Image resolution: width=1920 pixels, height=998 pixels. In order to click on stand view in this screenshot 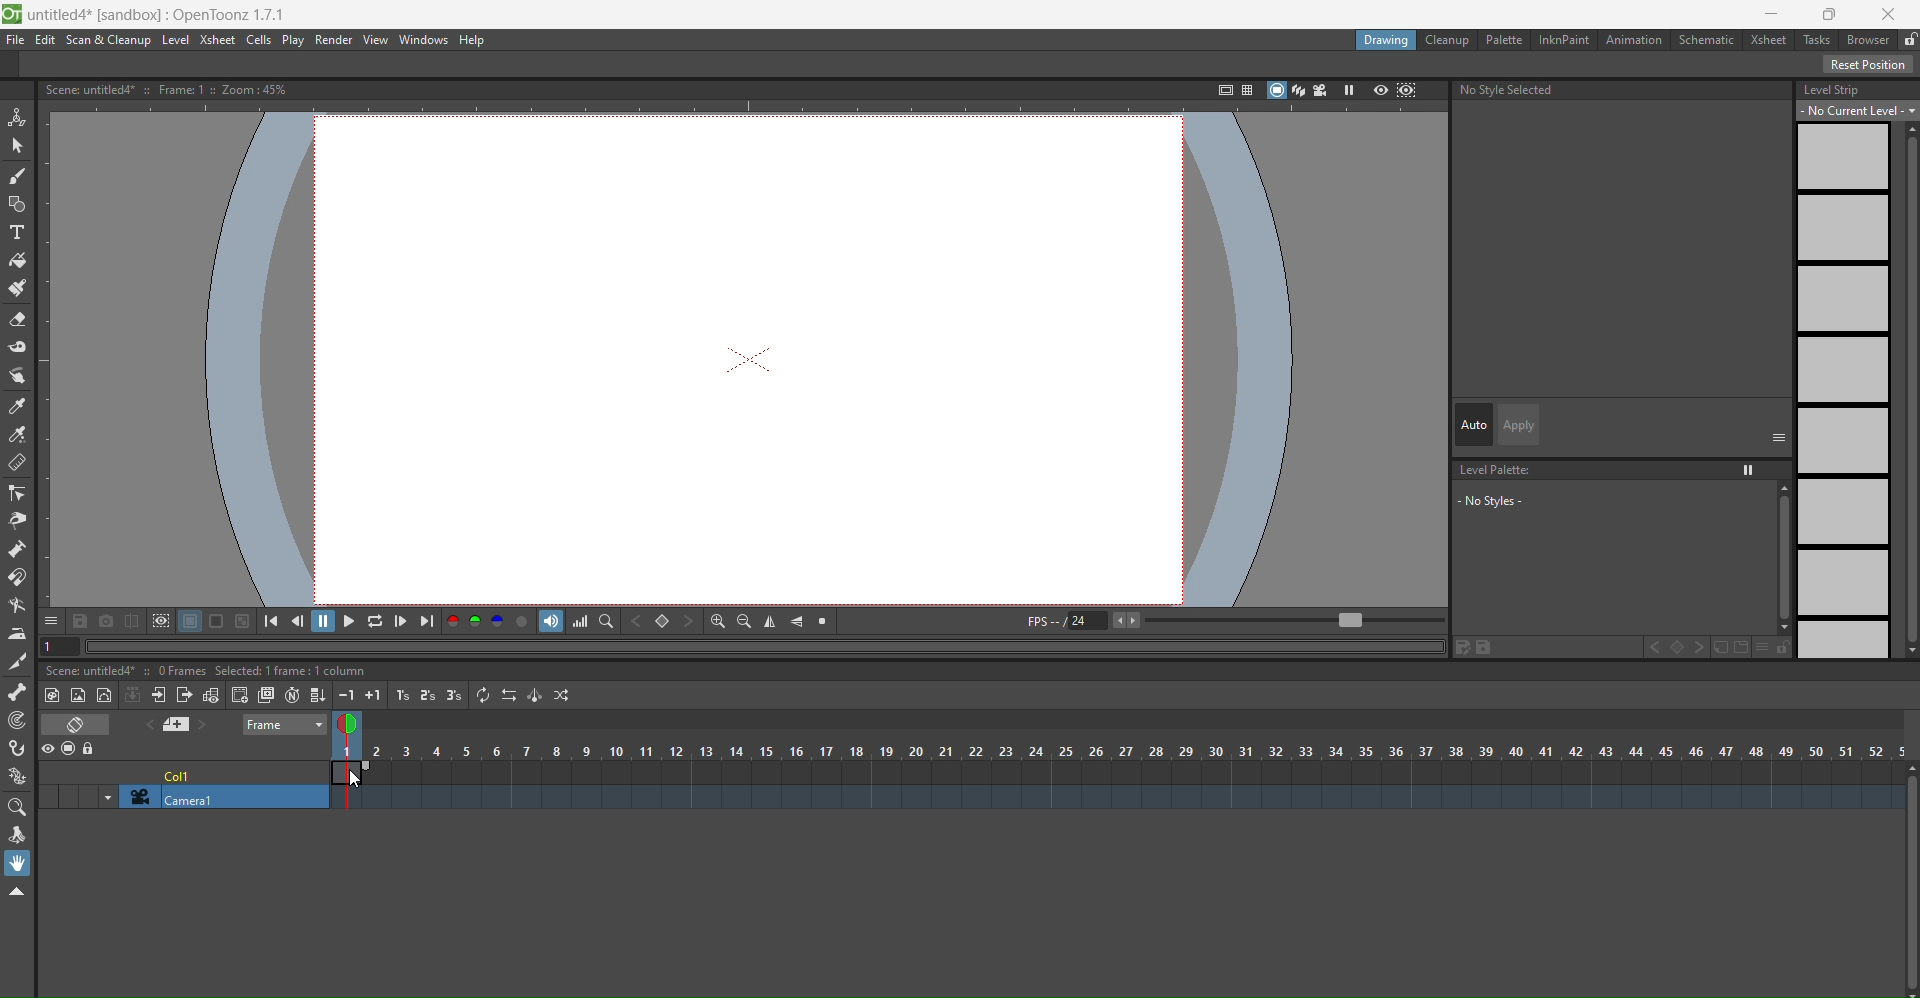, I will do `click(1285, 91)`.